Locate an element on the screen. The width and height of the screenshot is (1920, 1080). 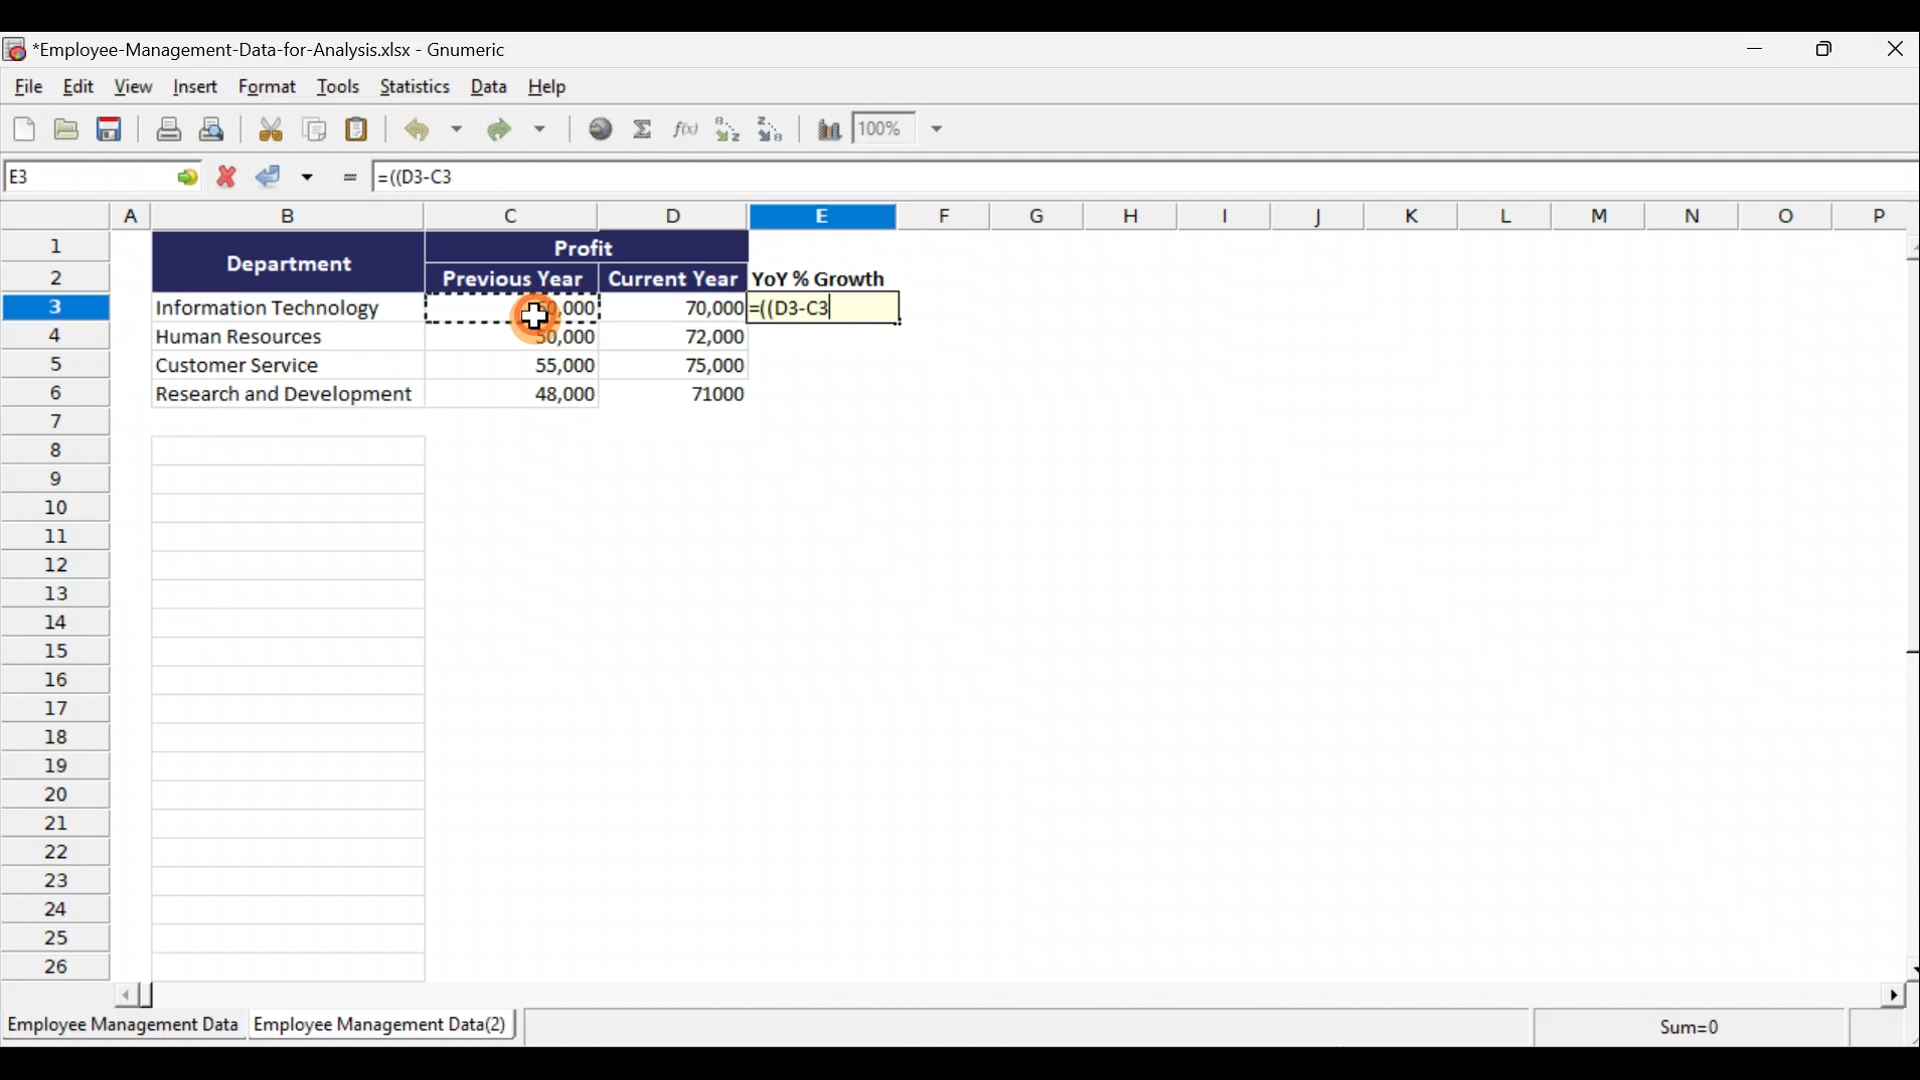
Statistics is located at coordinates (412, 87).